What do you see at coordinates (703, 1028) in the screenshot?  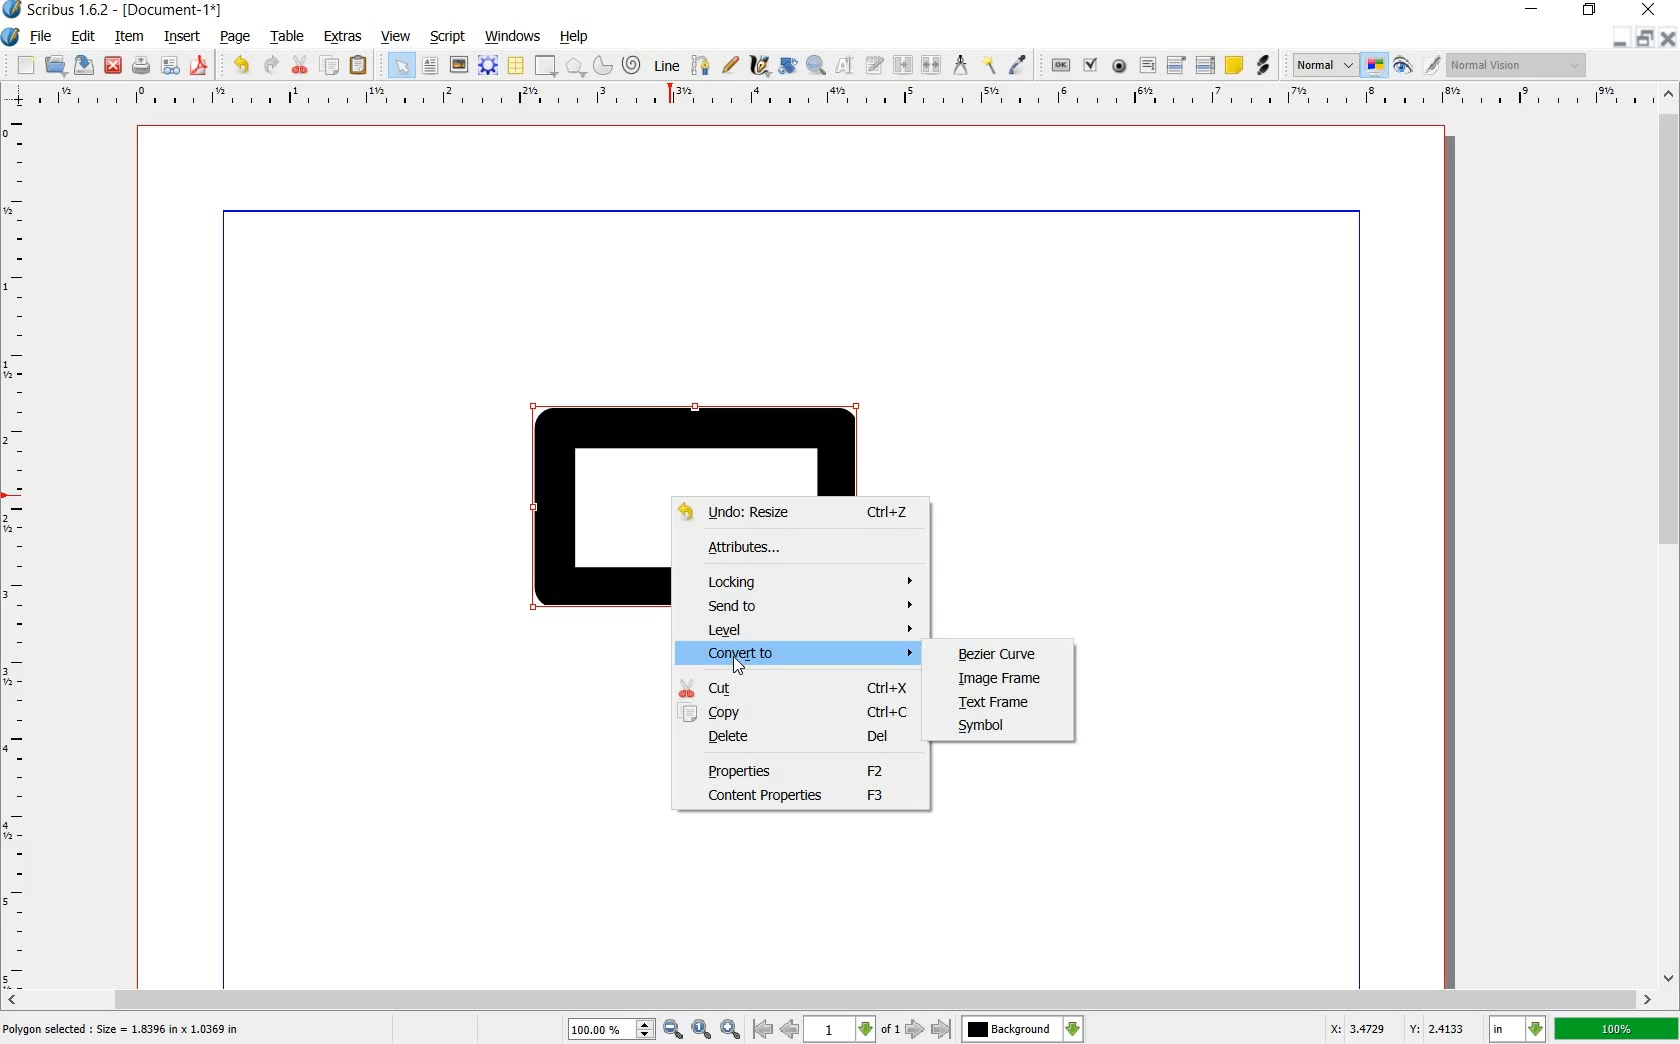 I see `Zoom to` at bounding box center [703, 1028].